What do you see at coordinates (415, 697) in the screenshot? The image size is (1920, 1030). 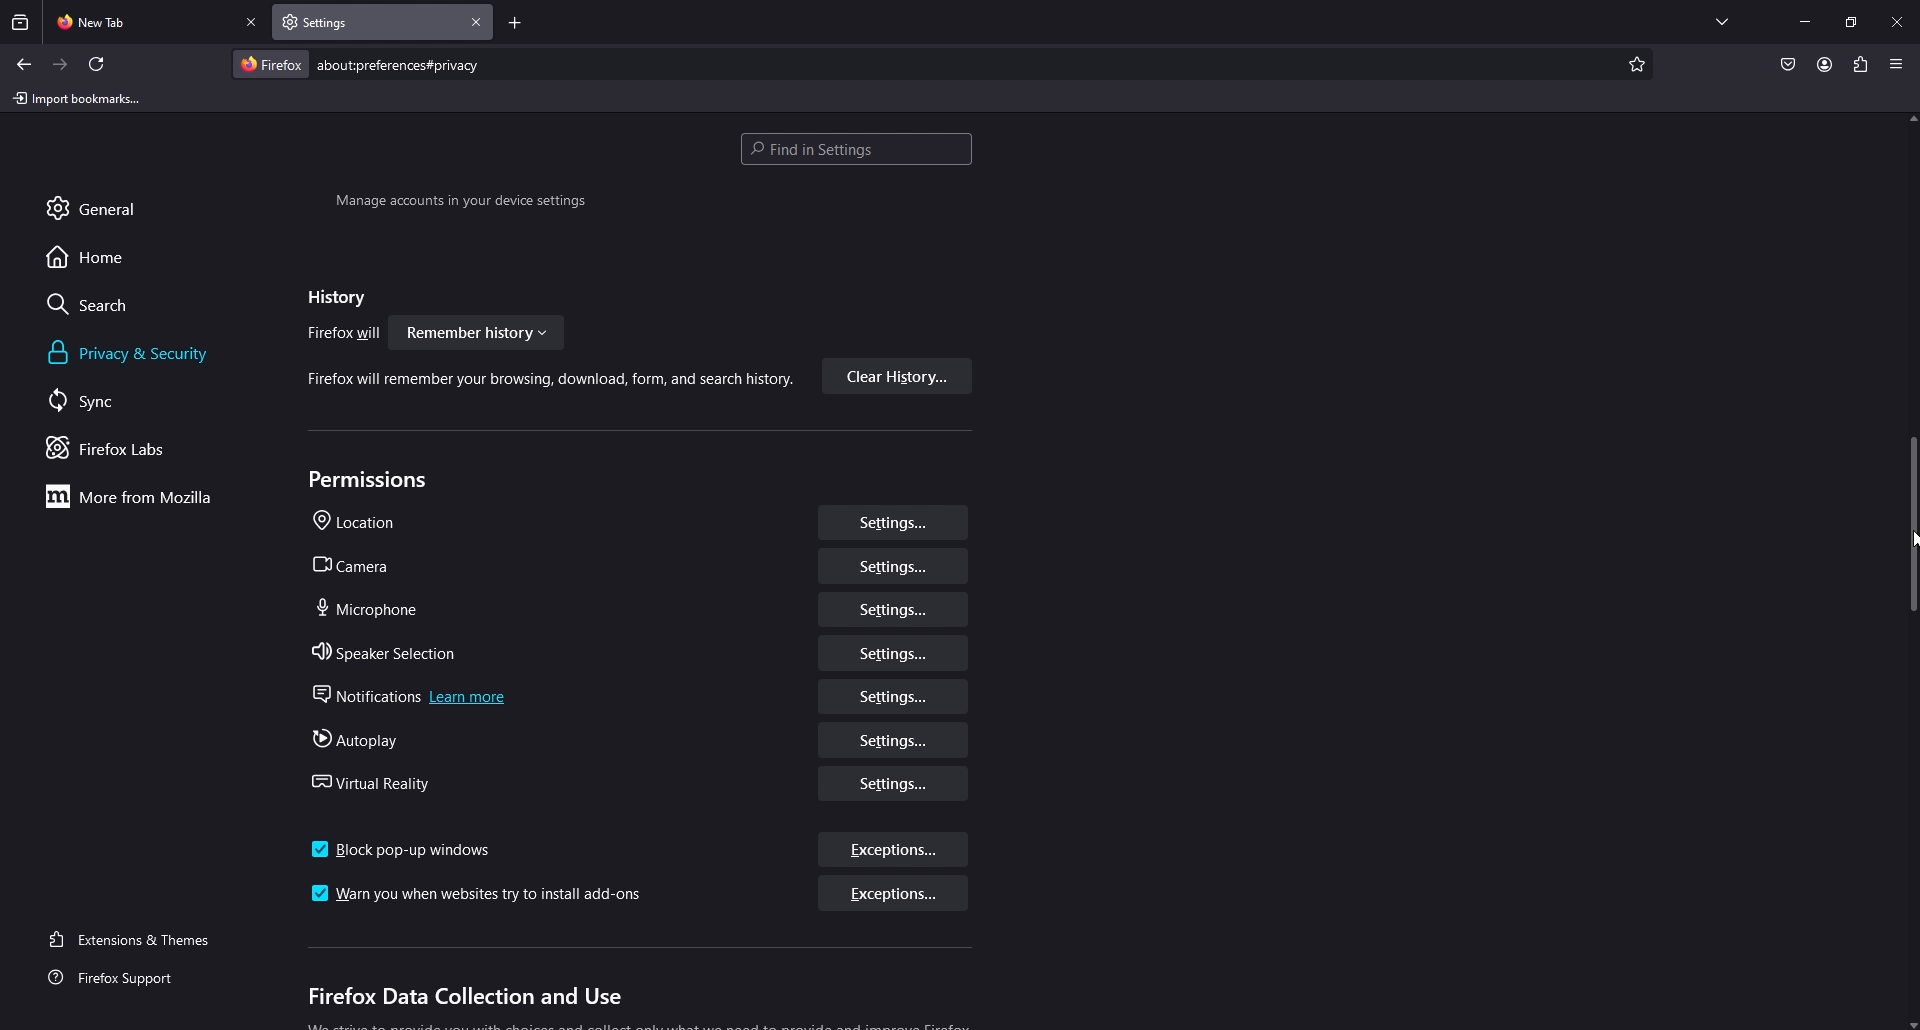 I see `notifications` at bounding box center [415, 697].